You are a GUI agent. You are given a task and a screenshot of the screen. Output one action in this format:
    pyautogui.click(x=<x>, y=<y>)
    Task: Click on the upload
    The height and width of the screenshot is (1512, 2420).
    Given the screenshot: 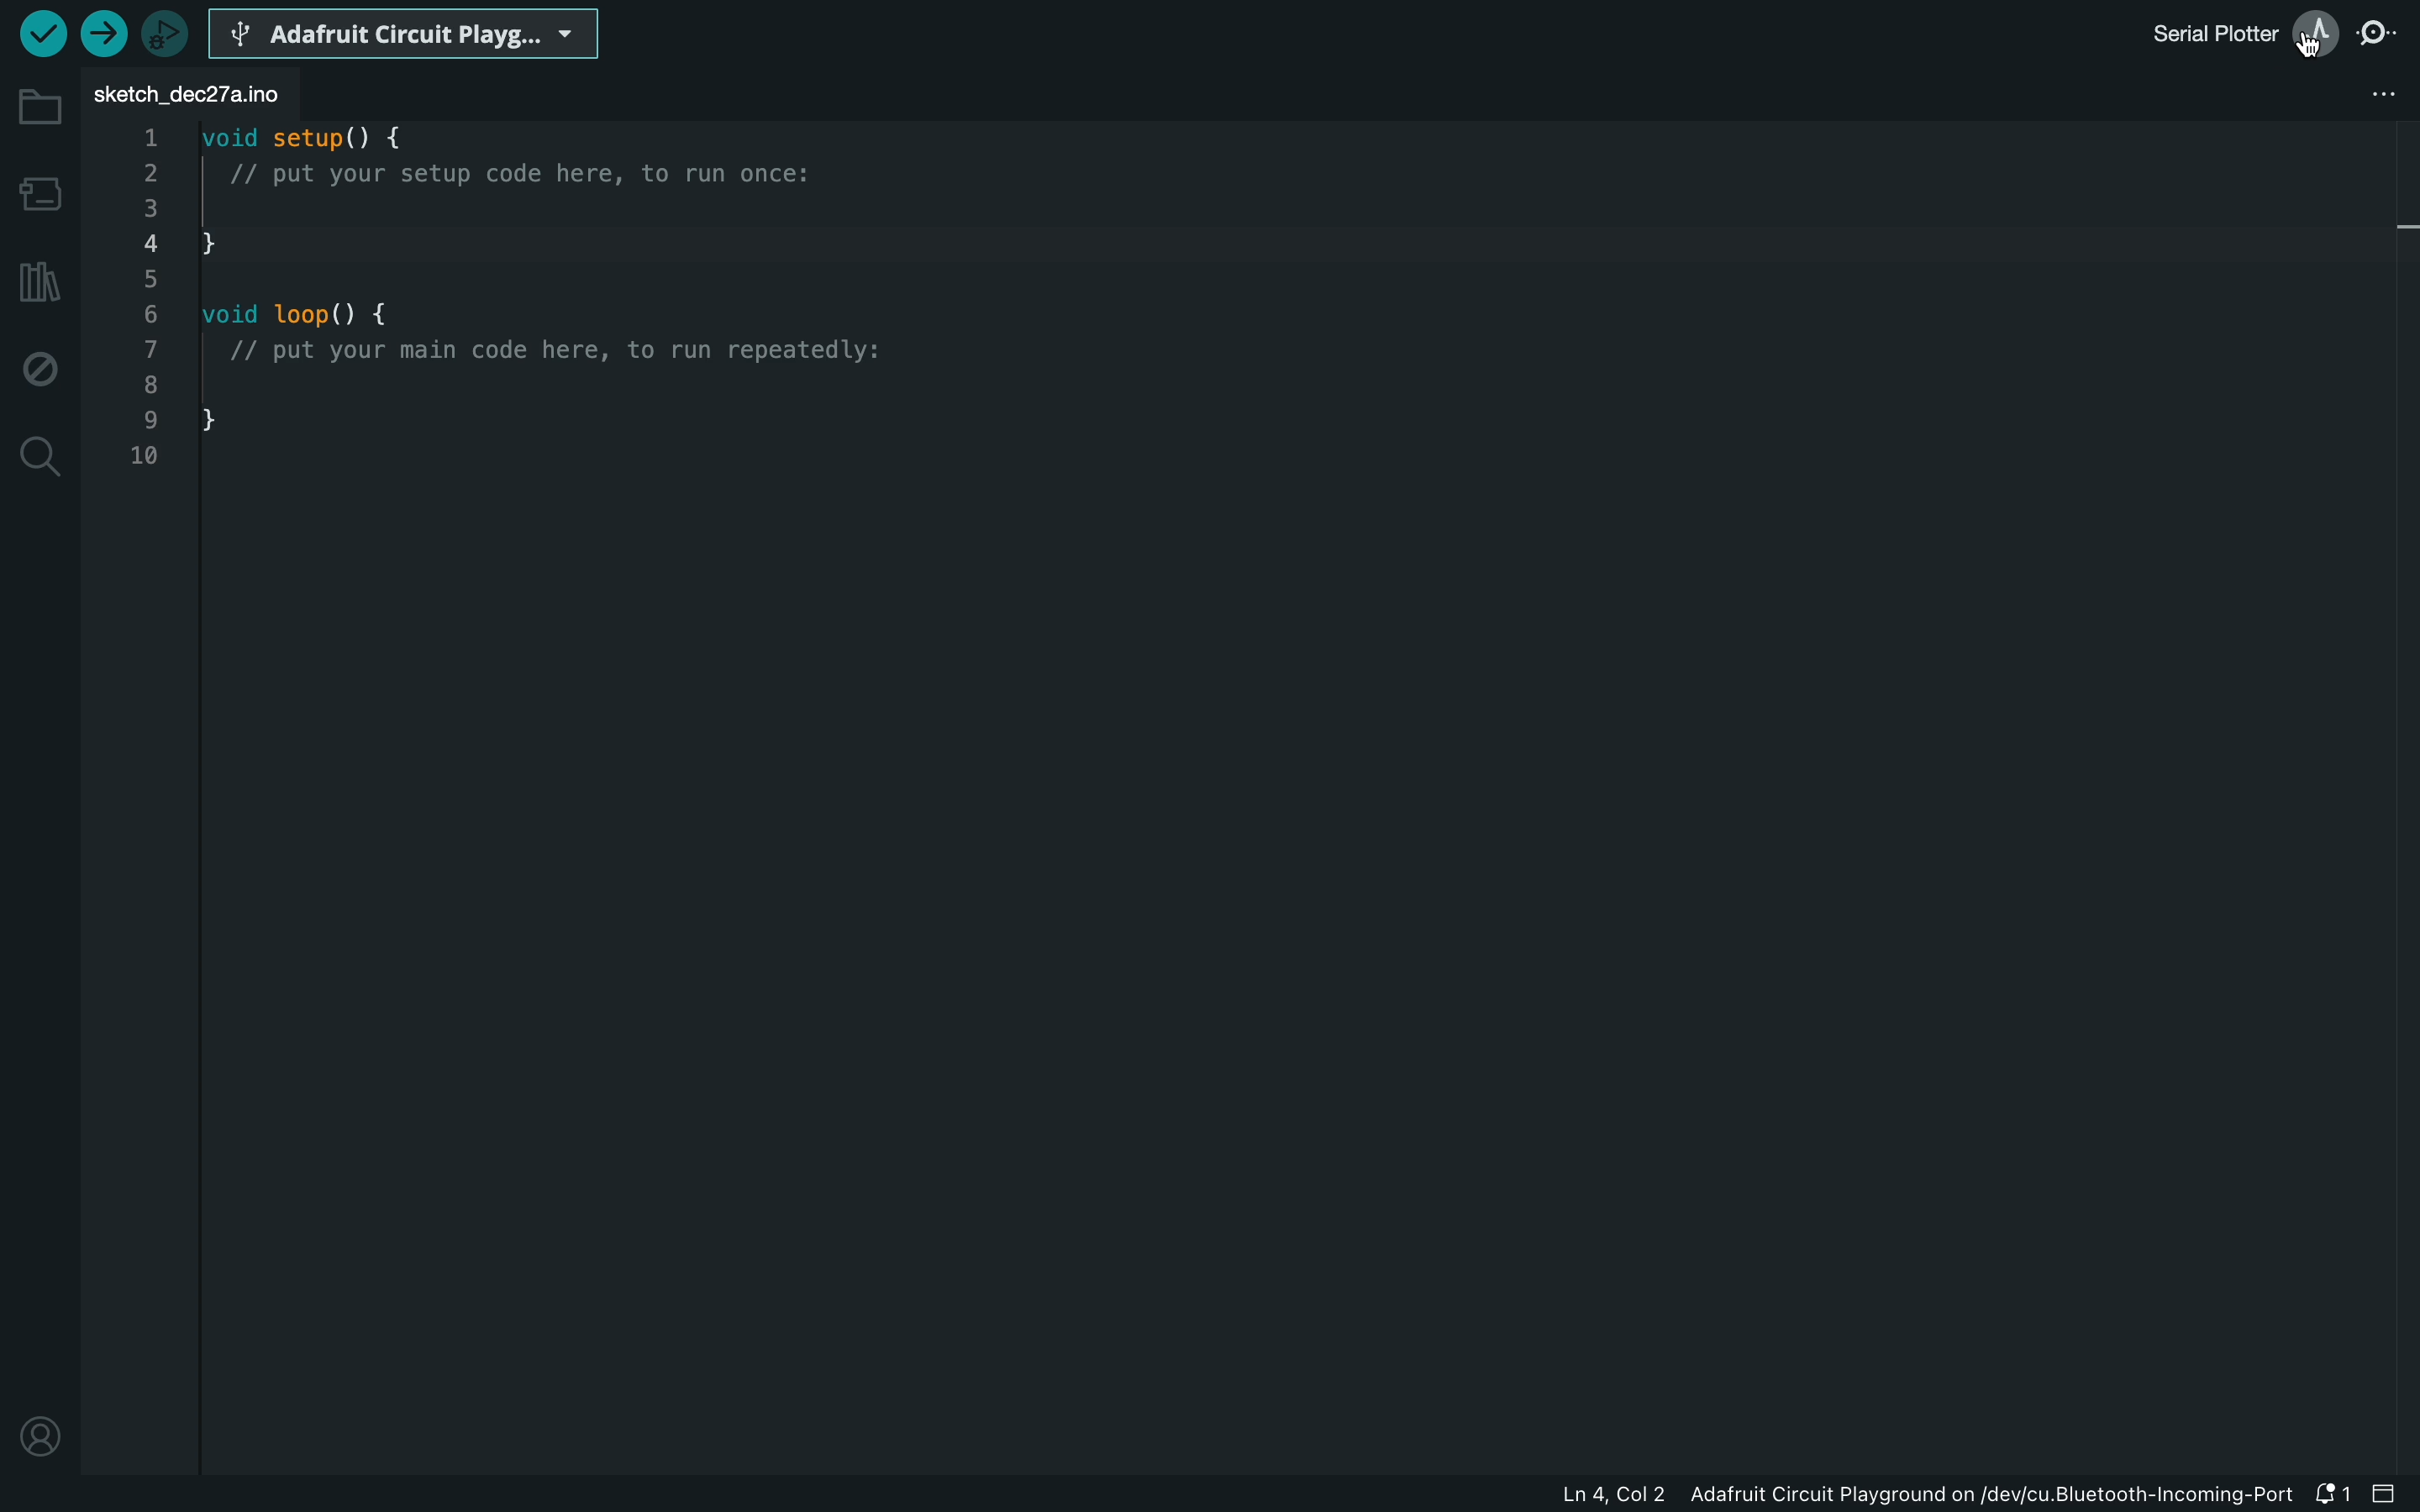 What is the action you would take?
    pyautogui.click(x=102, y=33)
    